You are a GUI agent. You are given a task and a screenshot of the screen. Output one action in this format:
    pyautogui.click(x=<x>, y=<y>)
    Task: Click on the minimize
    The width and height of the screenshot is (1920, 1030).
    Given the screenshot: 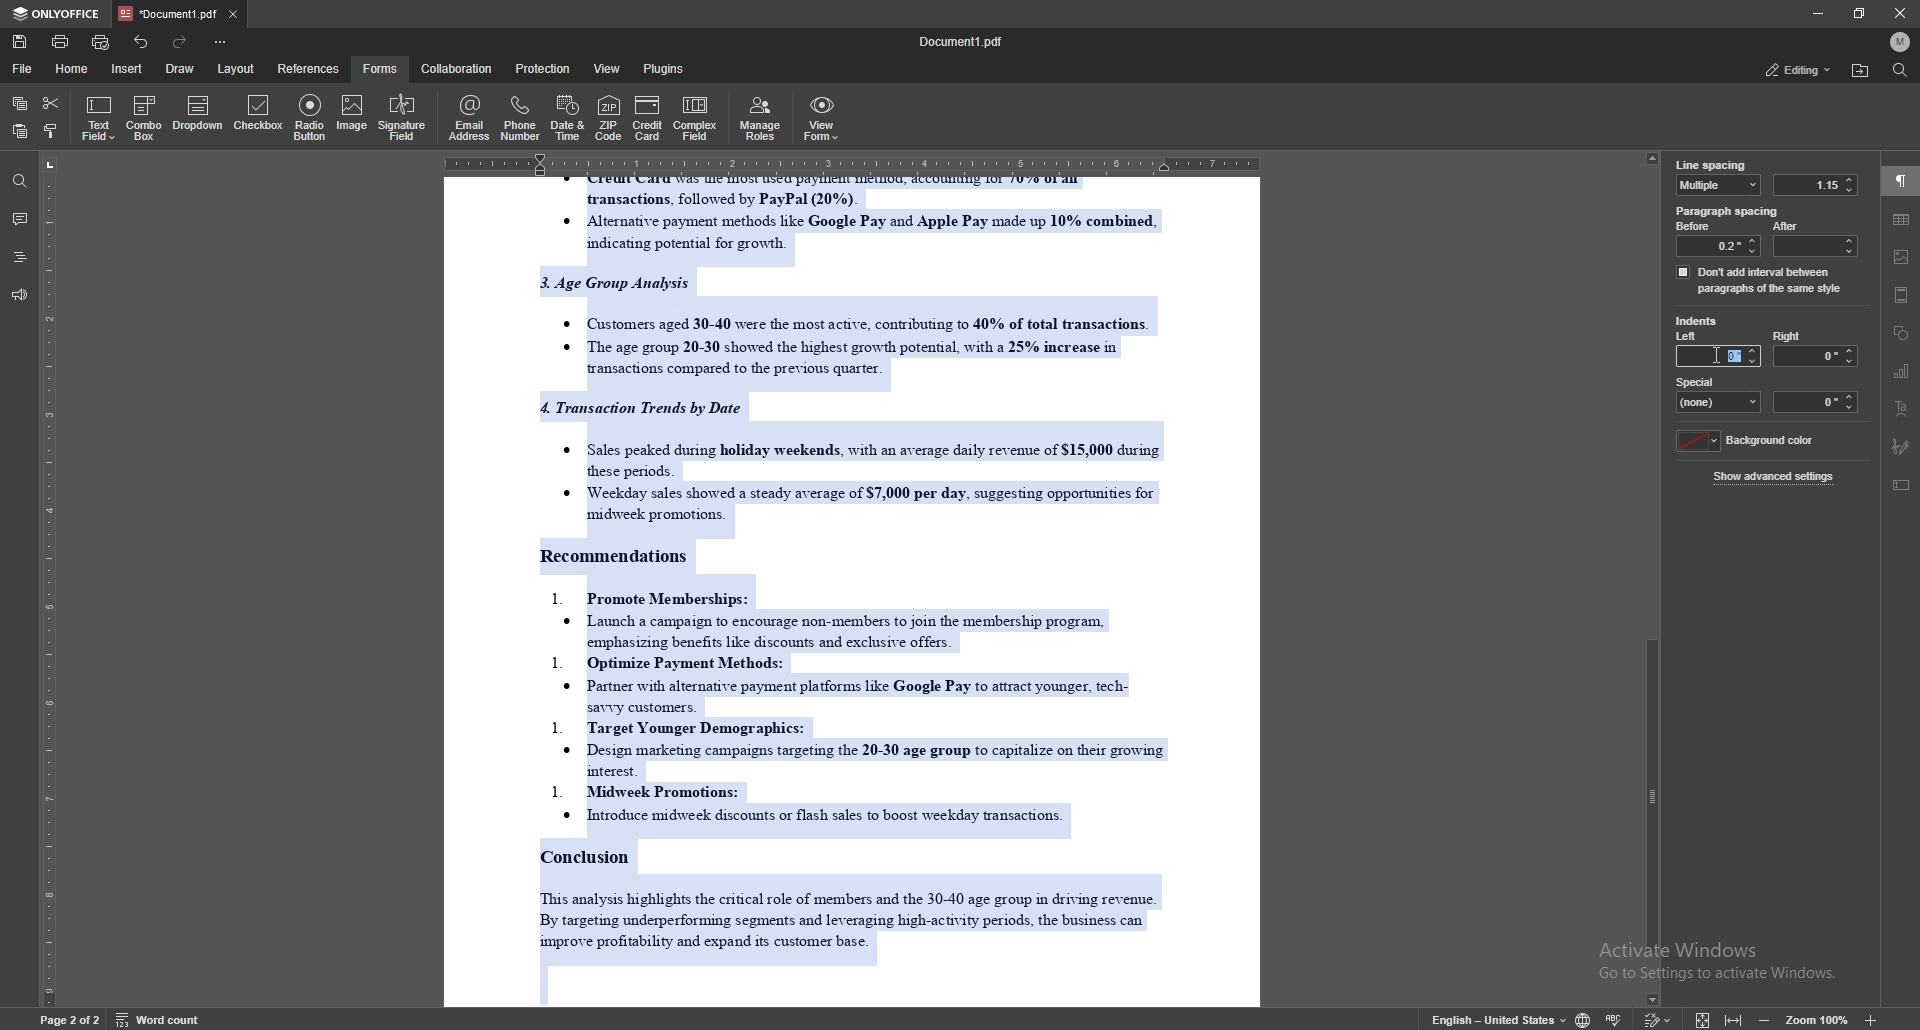 What is the action you would take?
    pyautogui.click(x=1817, y=13)
    